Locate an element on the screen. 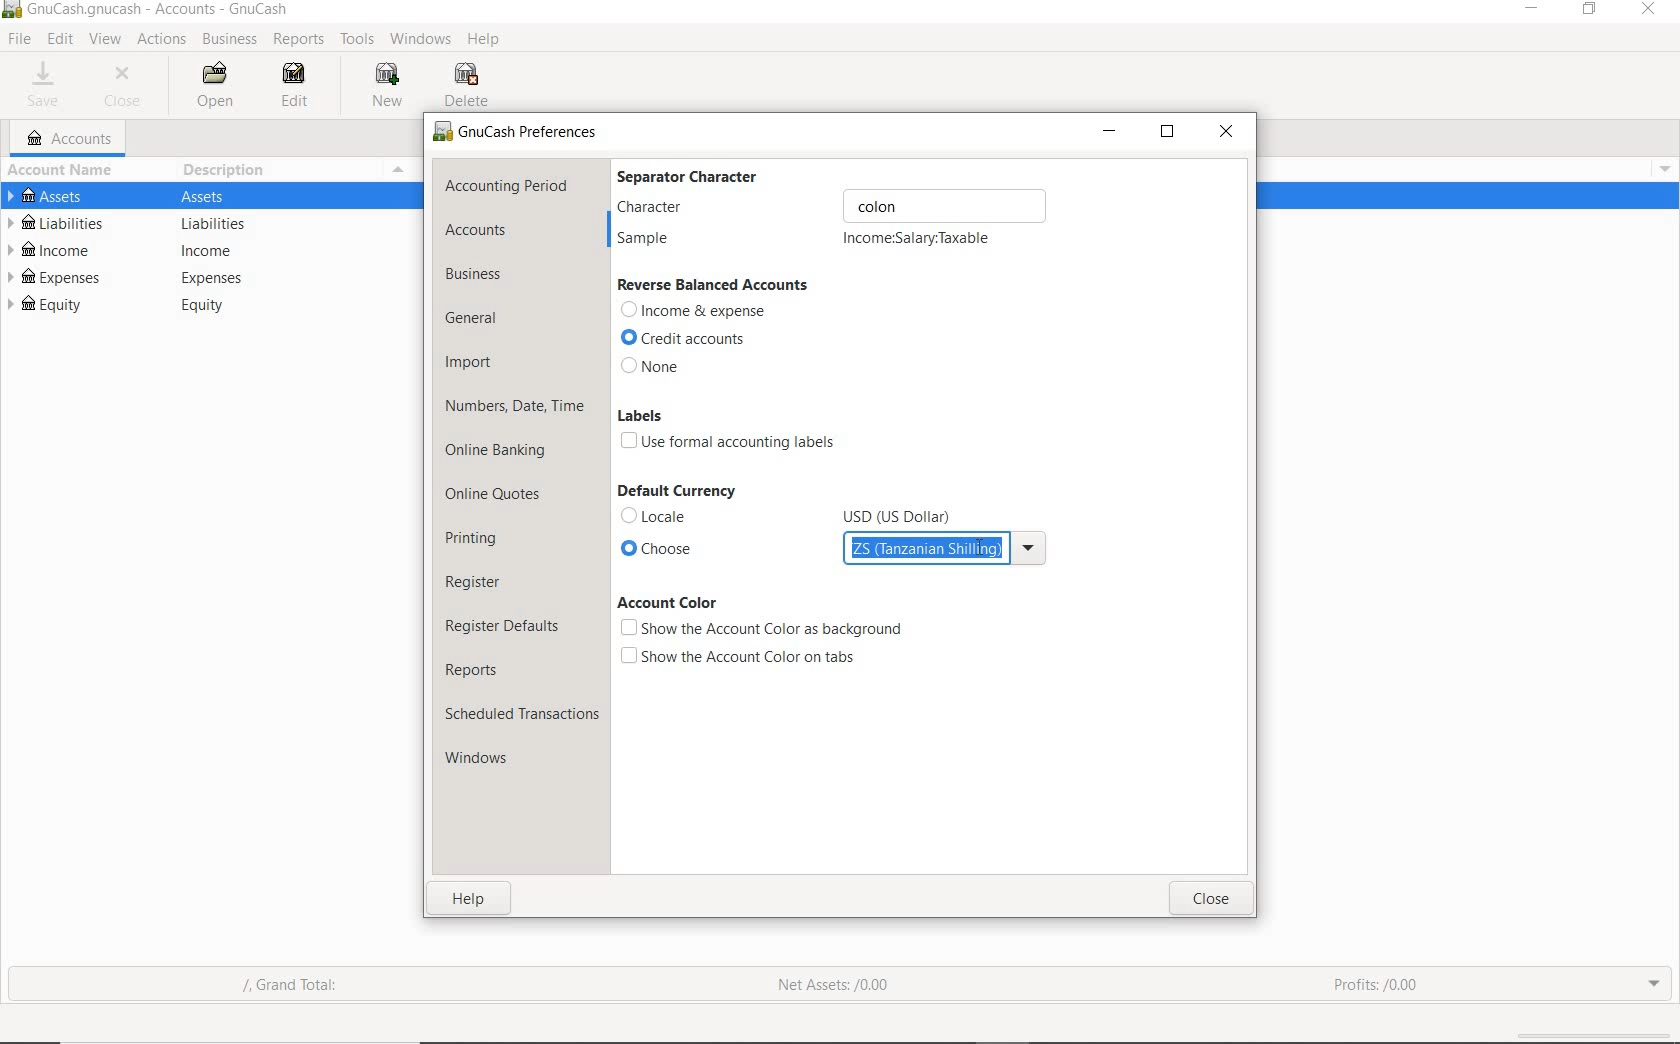  restore down is located at coordinates (1168, 133).